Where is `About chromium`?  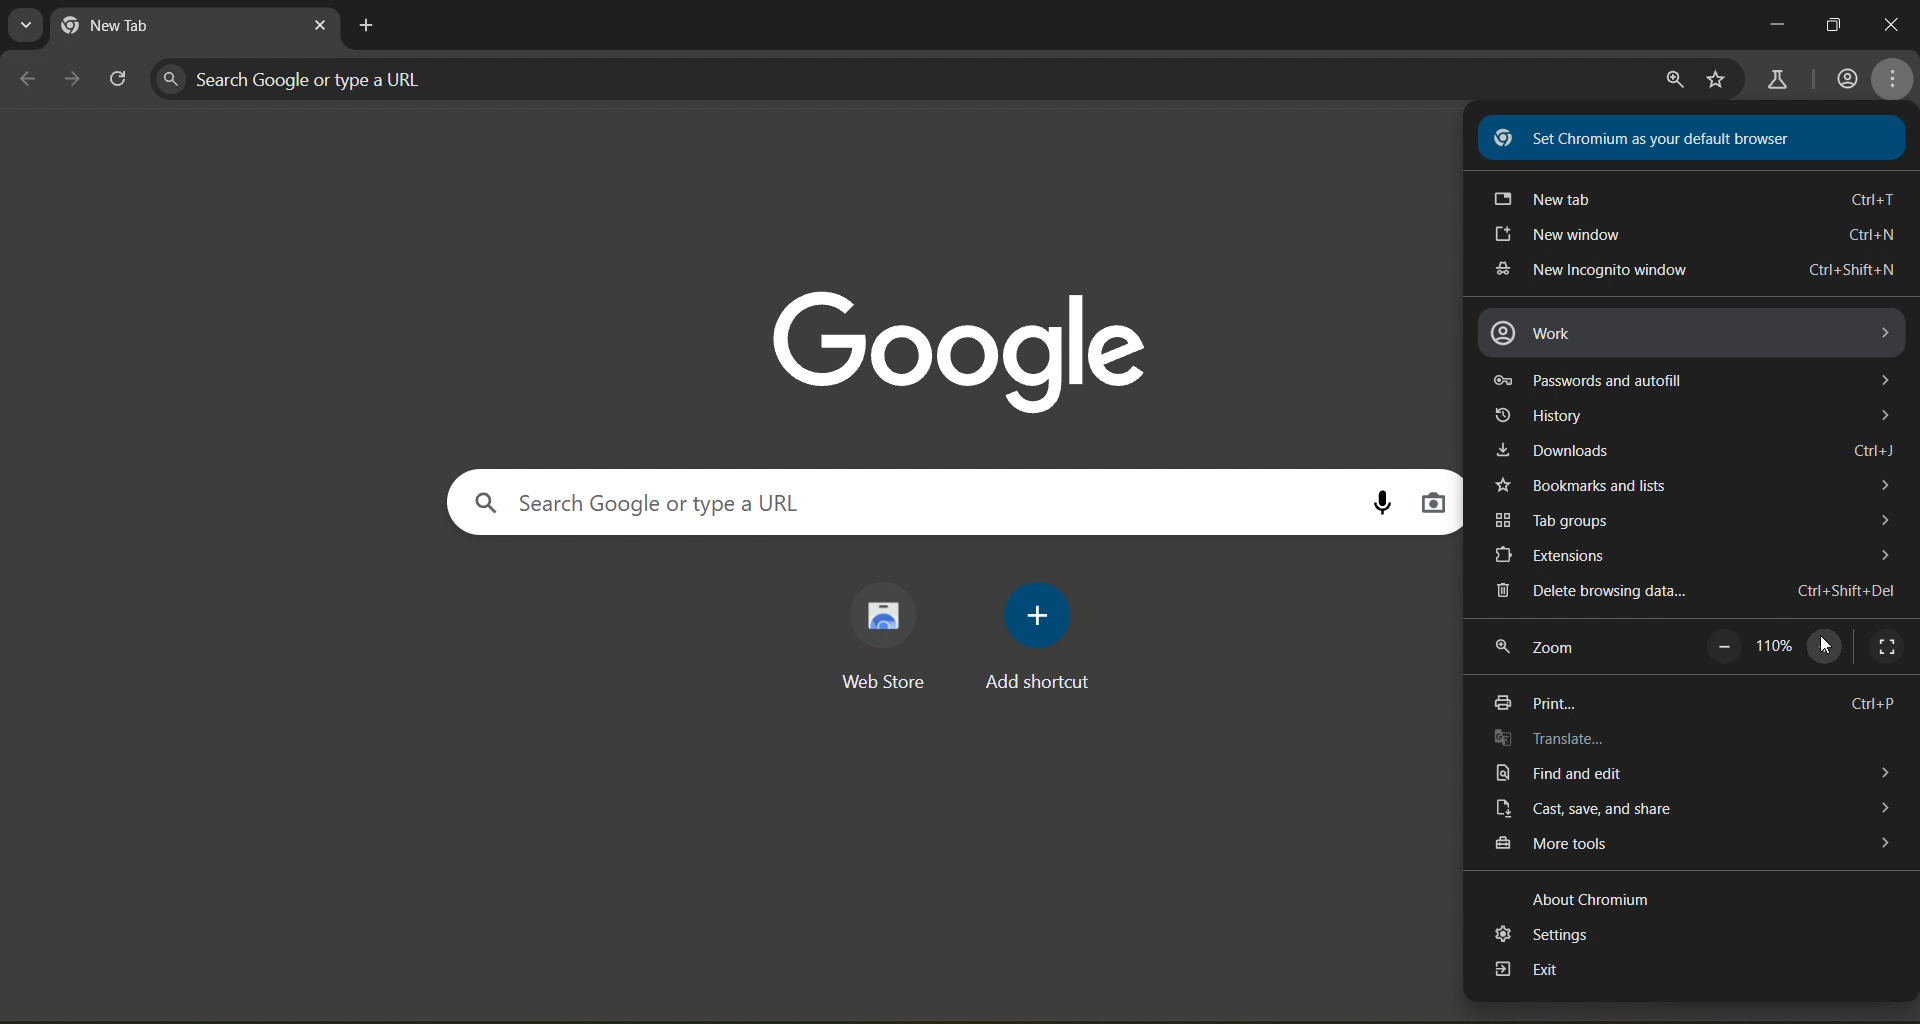 About chromium is located at coordinates (1593, 900).